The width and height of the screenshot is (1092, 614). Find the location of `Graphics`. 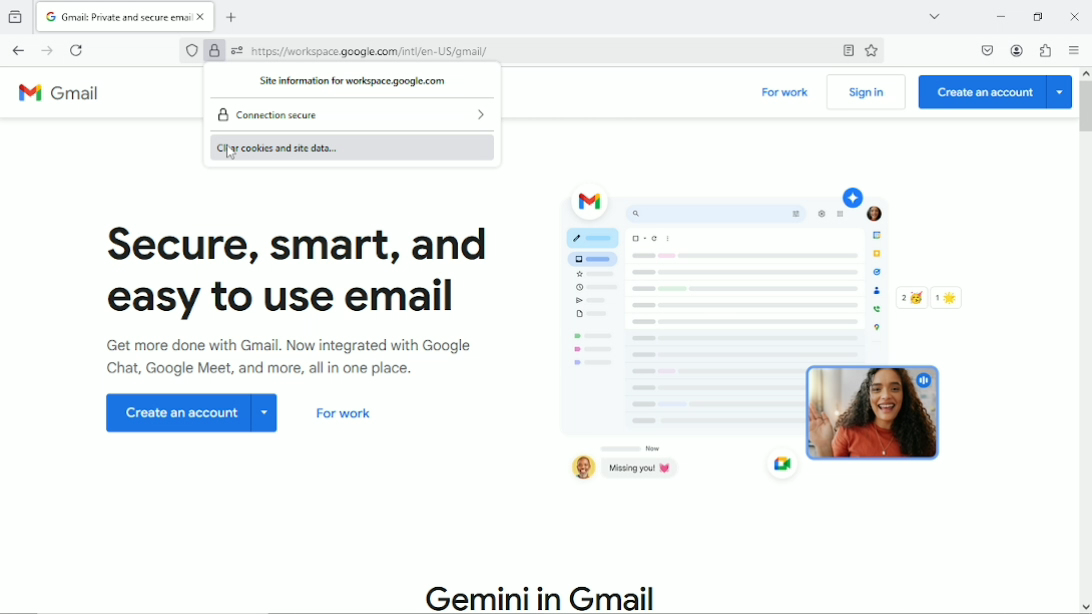

Graphics is located at coordinates (769, 338).